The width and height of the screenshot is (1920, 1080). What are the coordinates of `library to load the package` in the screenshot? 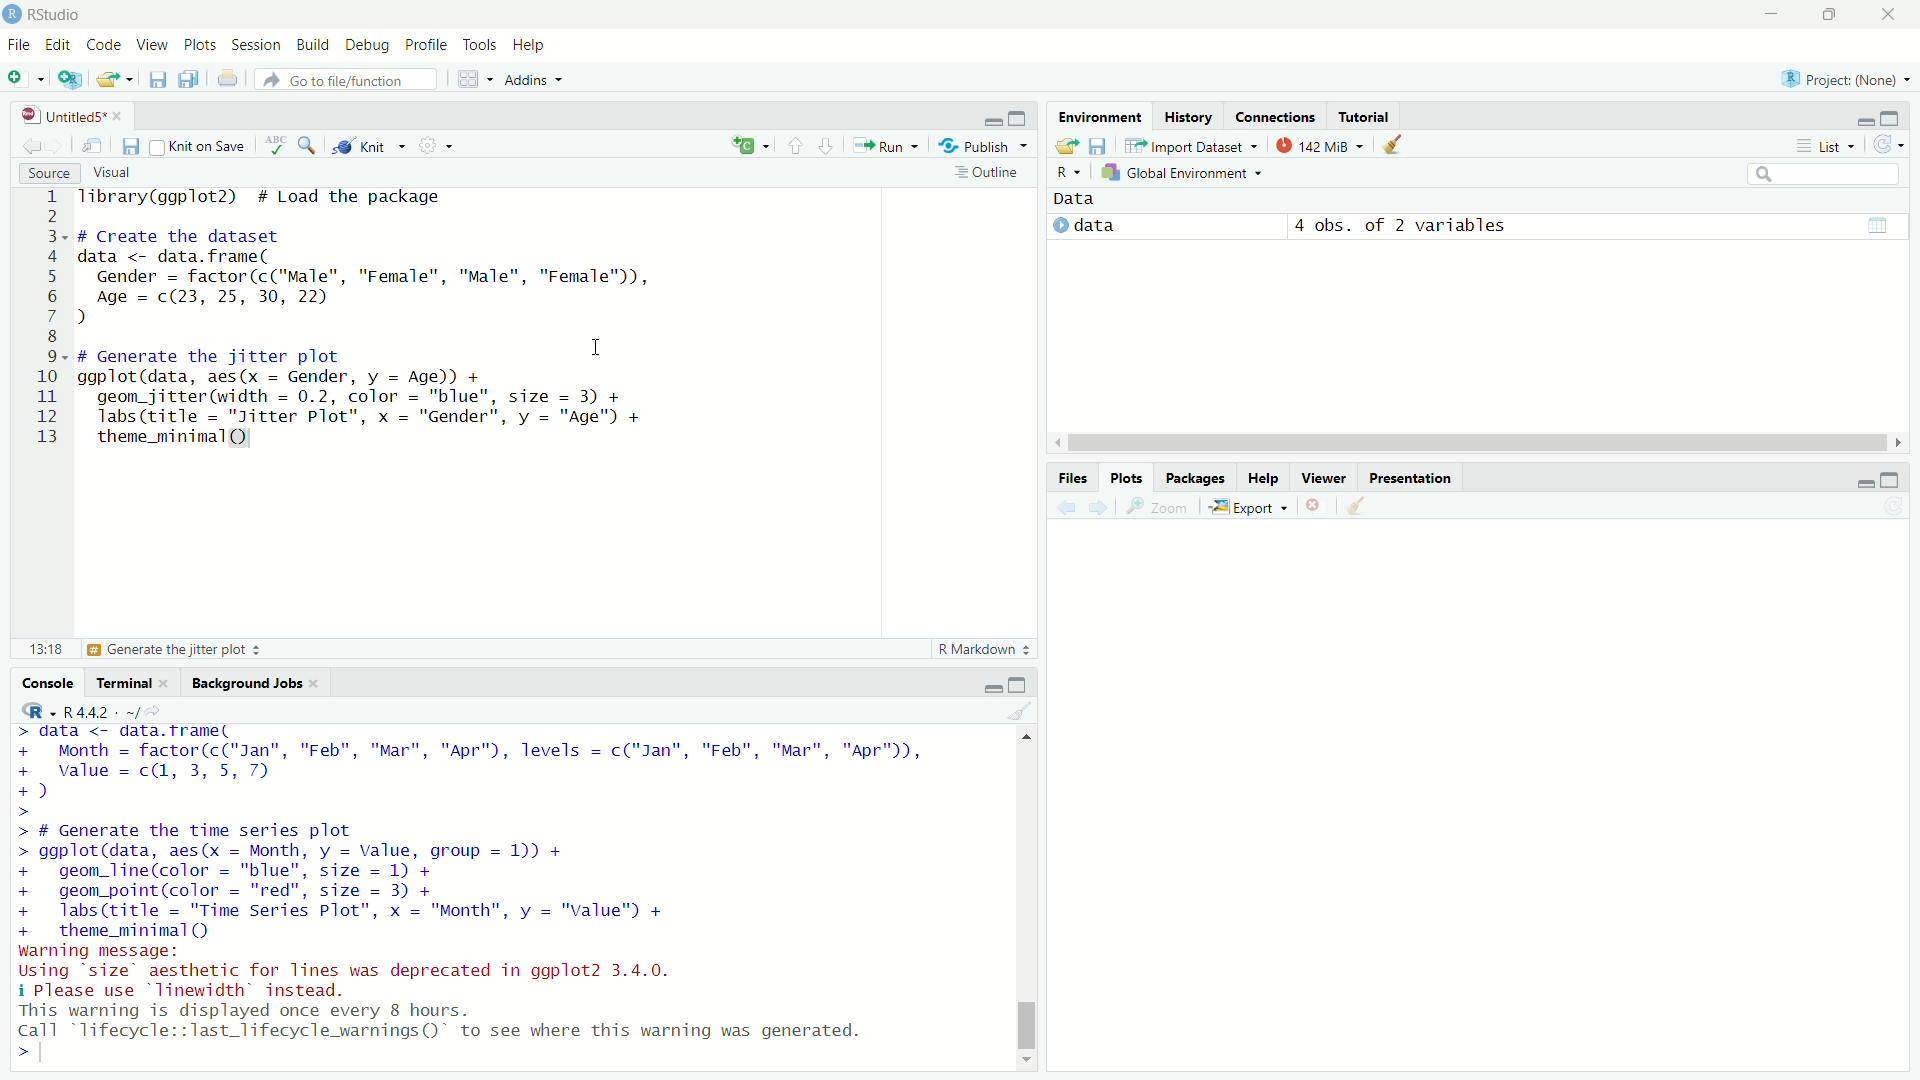 It's located at (273, 197).